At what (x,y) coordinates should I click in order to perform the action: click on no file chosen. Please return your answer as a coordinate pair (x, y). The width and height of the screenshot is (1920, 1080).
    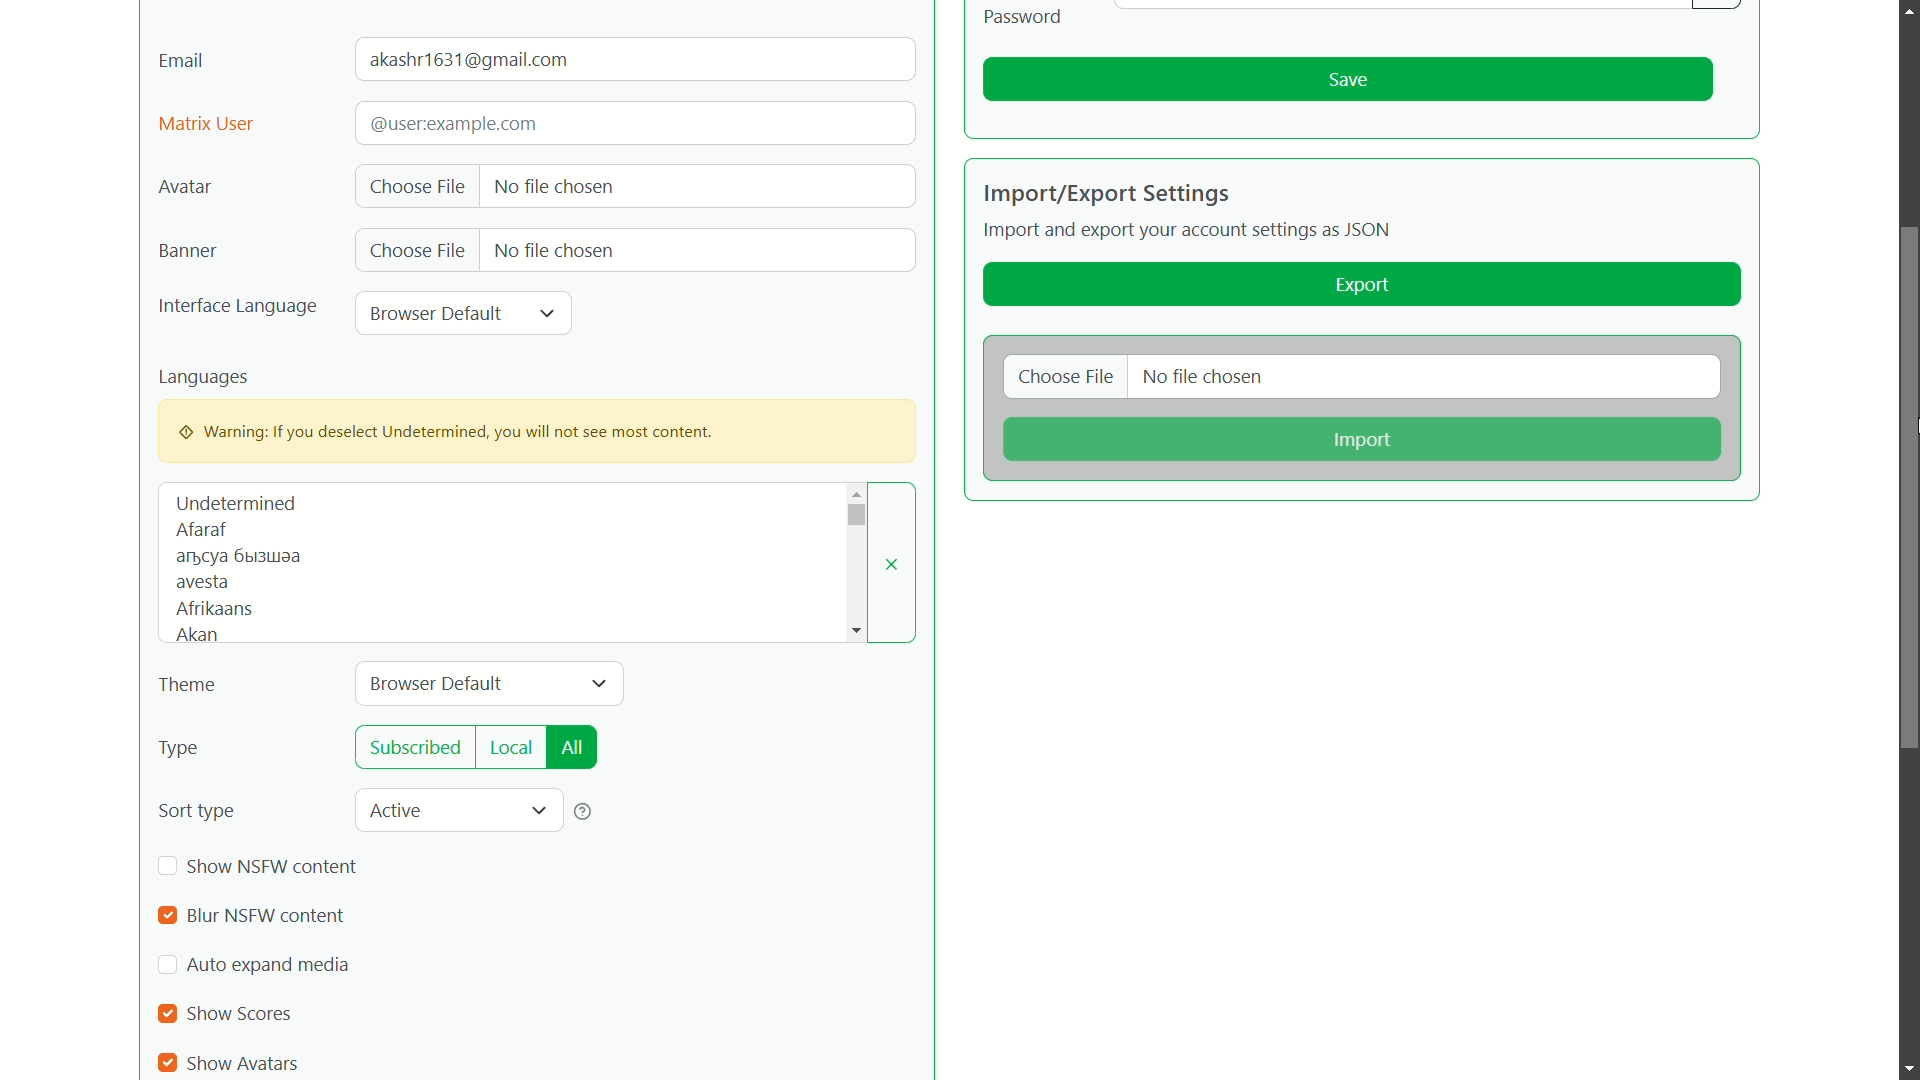
    Looking at the image, I should click on (1204, 379).